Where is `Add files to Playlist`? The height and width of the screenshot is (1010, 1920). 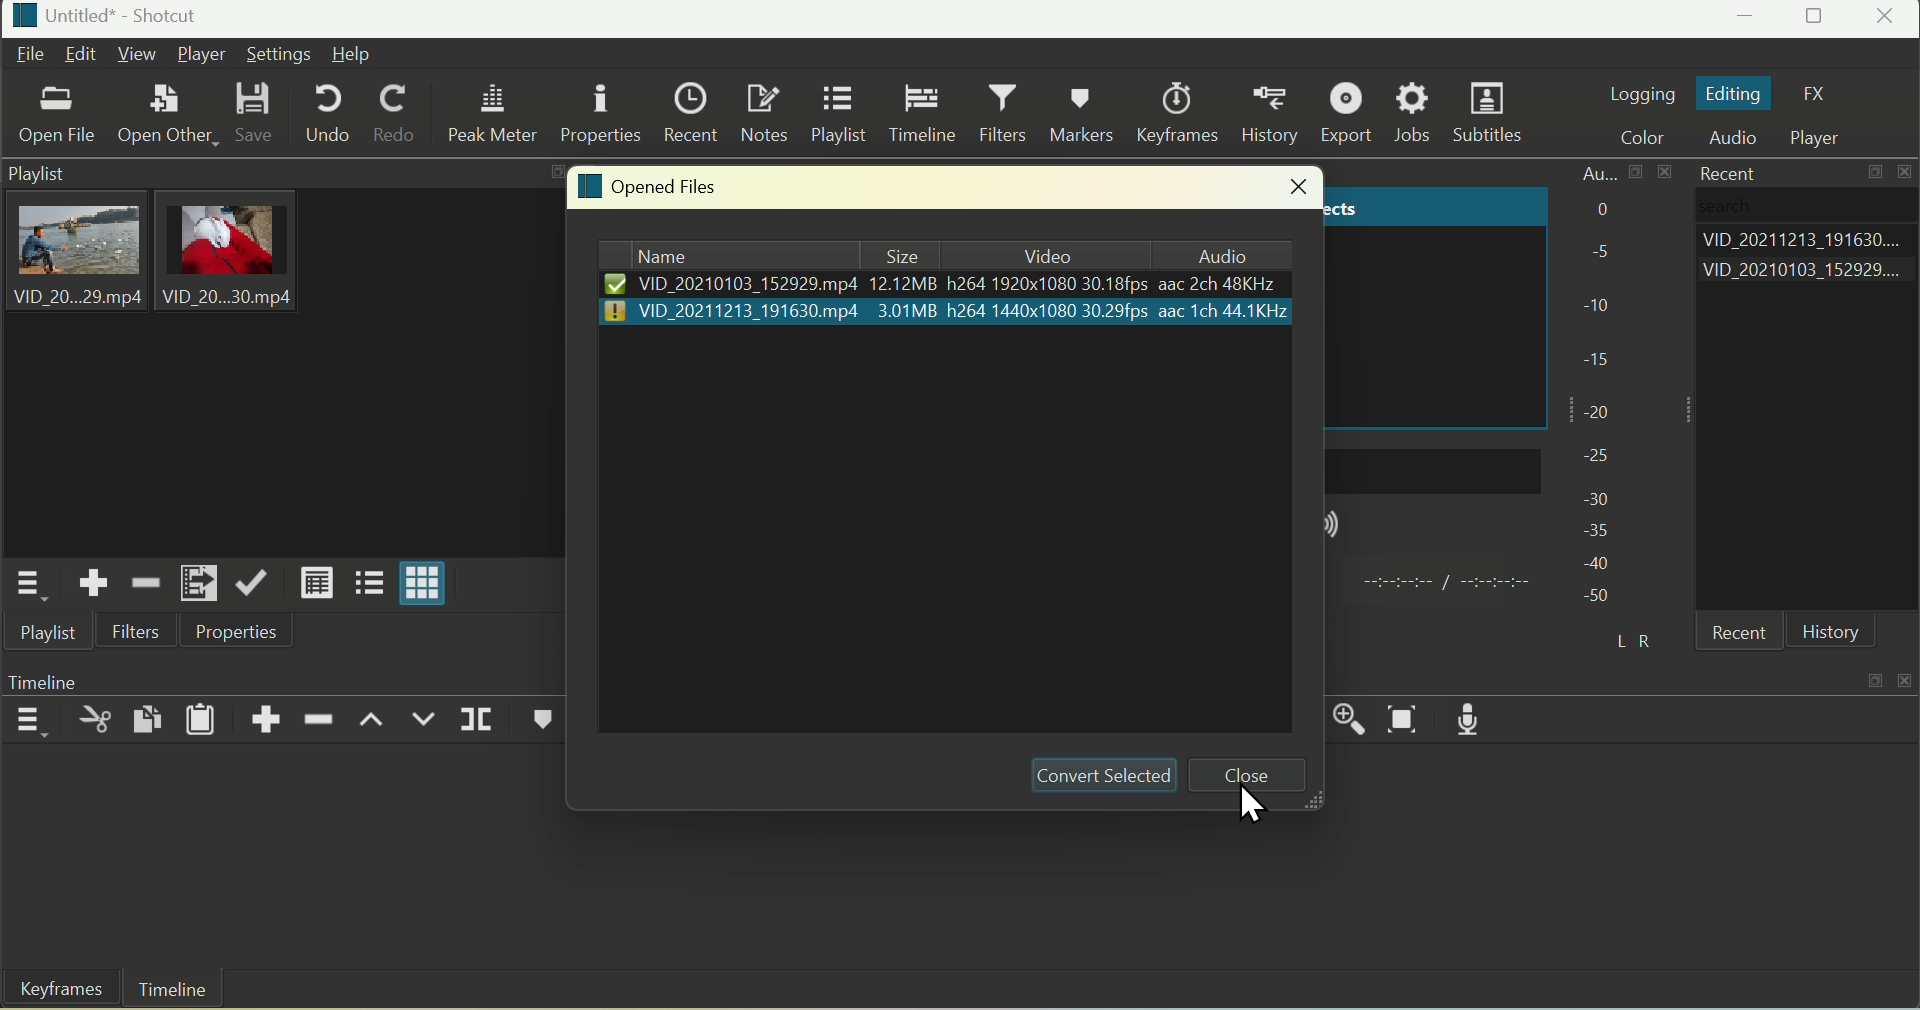 Add files to Playlist is located at coordinates (197, 582).